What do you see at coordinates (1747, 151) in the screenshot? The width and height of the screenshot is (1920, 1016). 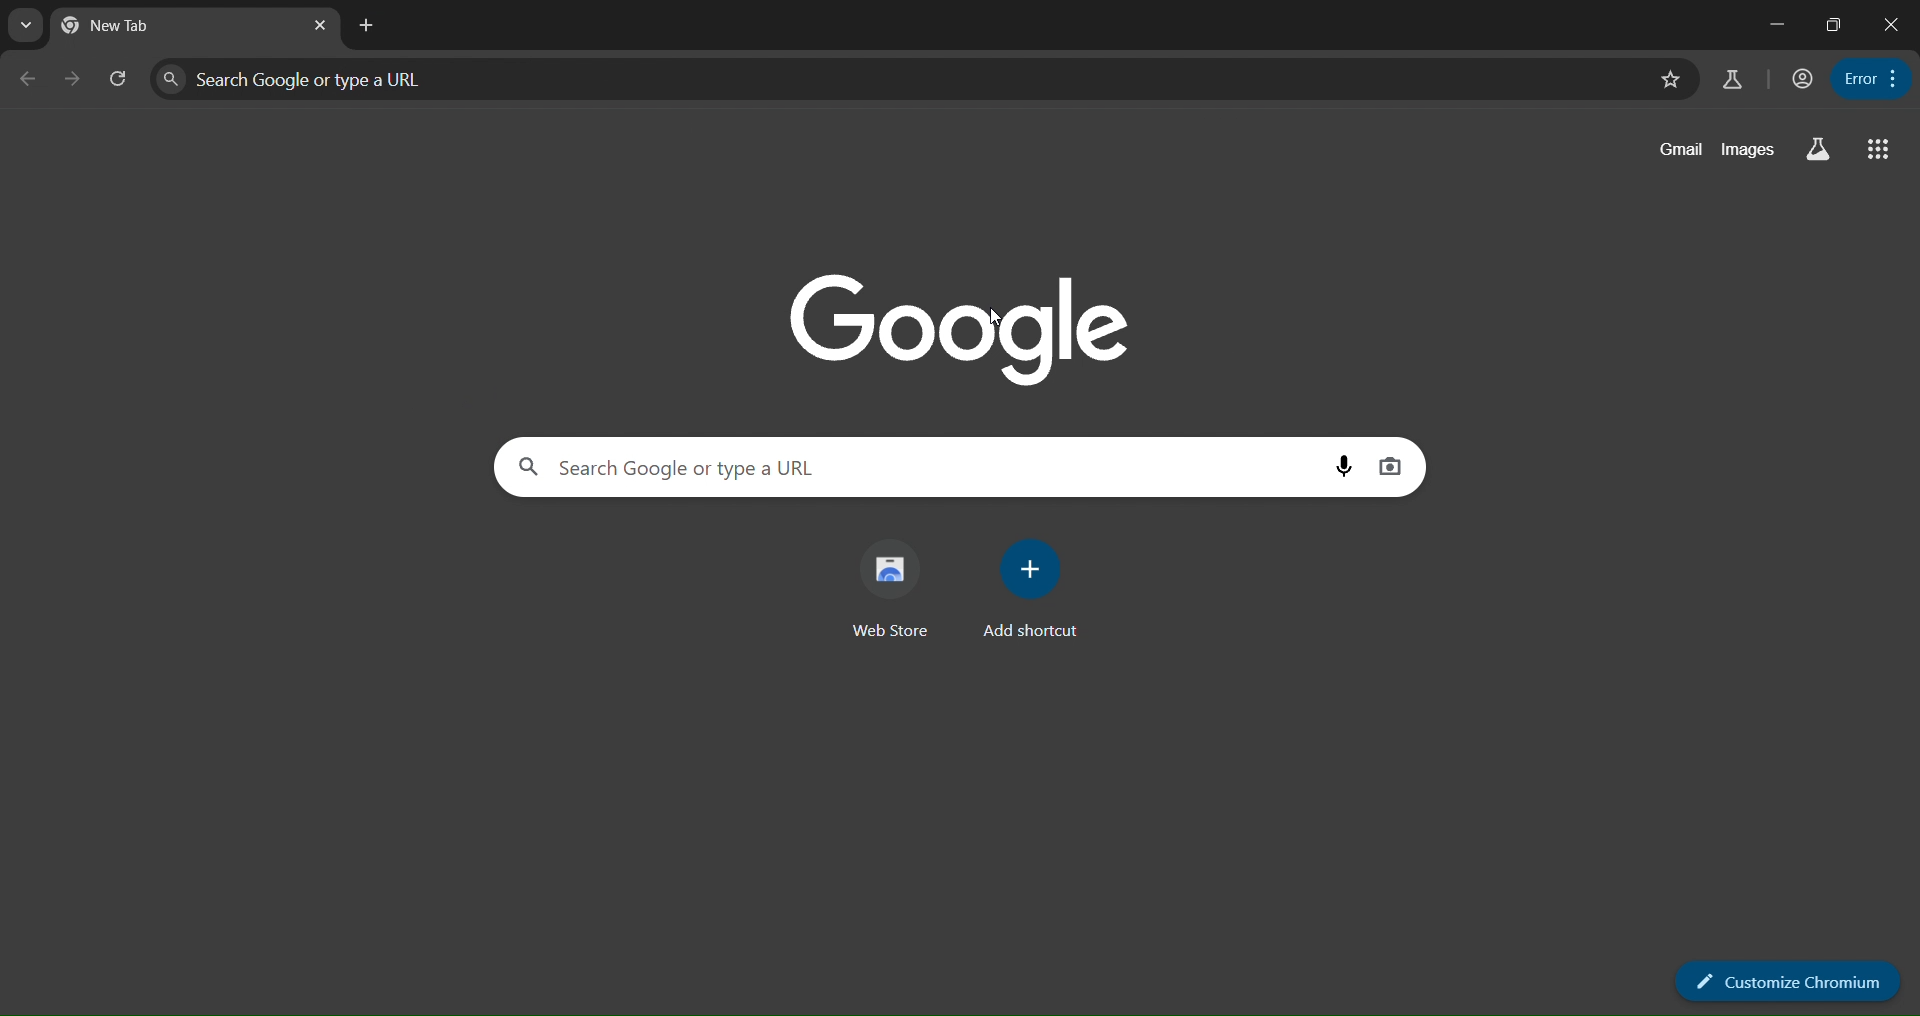 I see `images` at bounding box center [1747, 151].